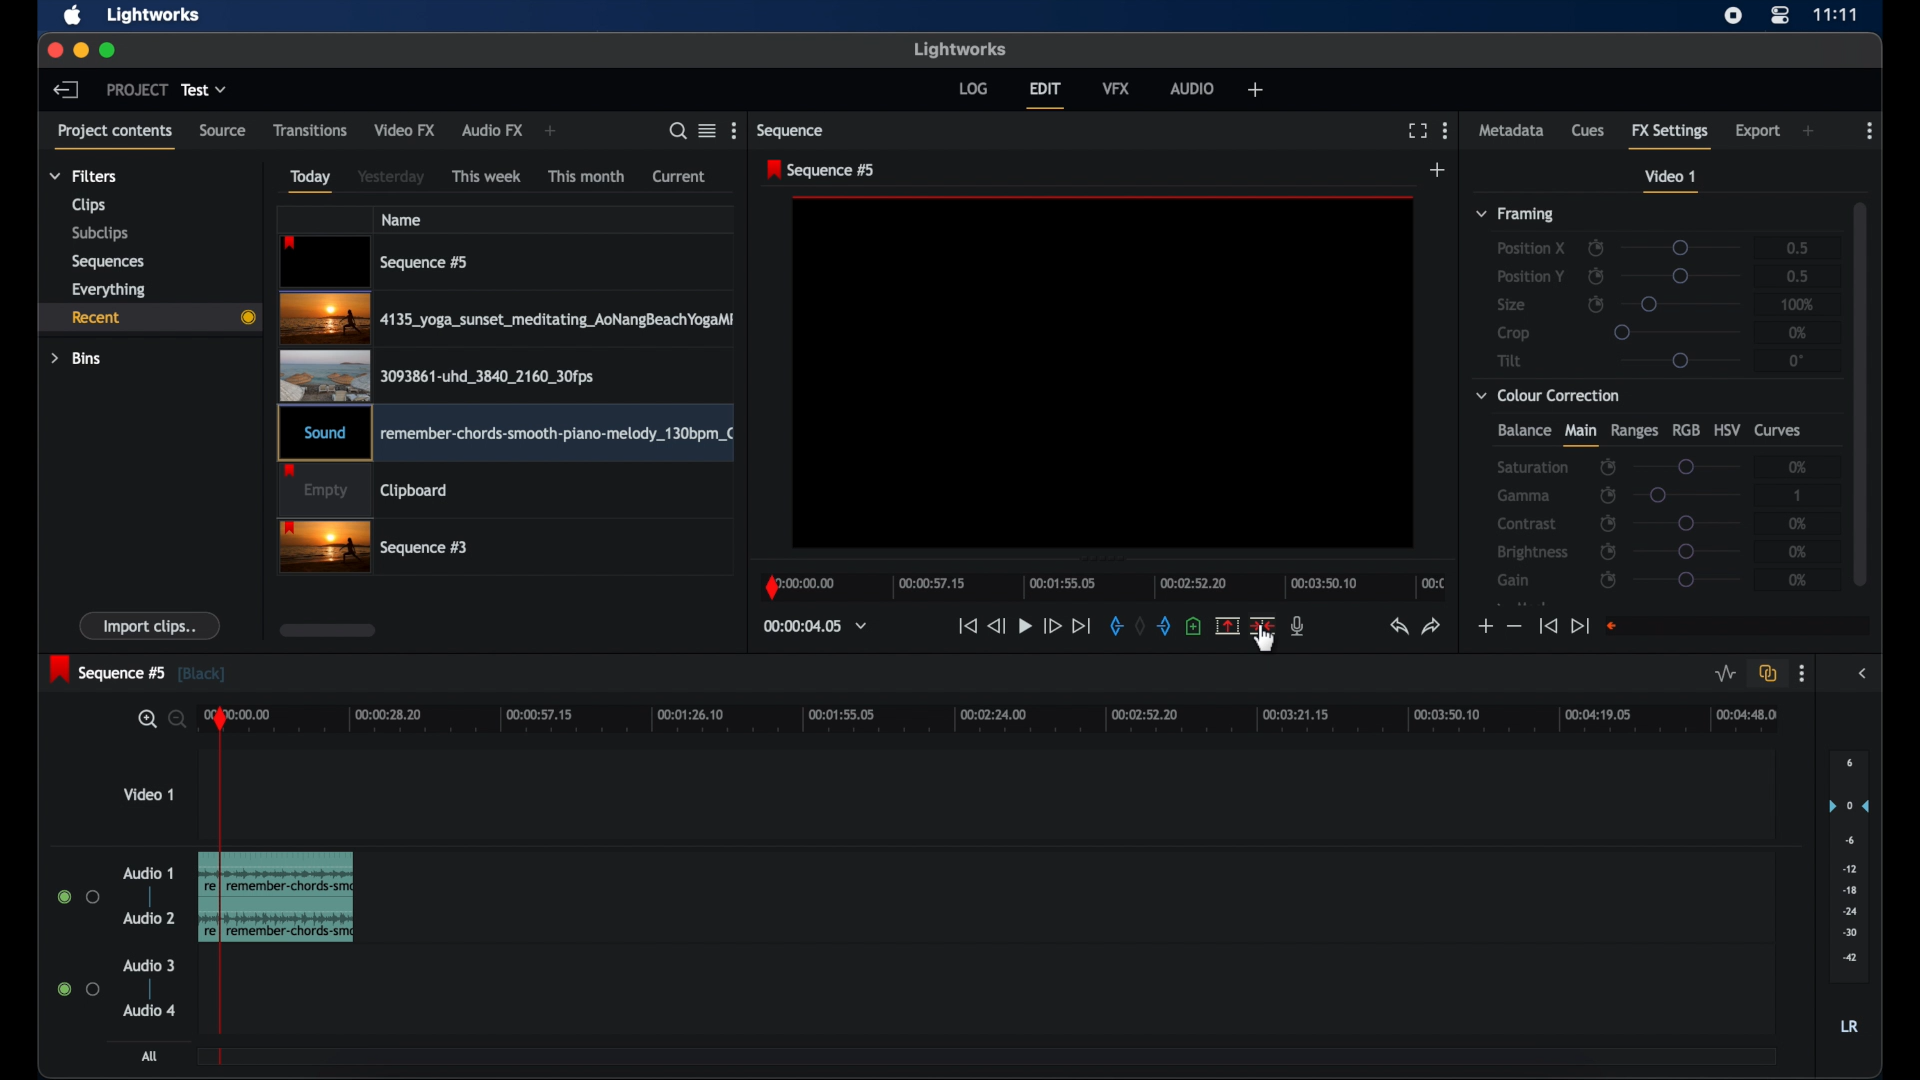  What do you see at coordinates (960, 50) in the screenshot?
I see `lightworks` at bounding box center [960, 50].